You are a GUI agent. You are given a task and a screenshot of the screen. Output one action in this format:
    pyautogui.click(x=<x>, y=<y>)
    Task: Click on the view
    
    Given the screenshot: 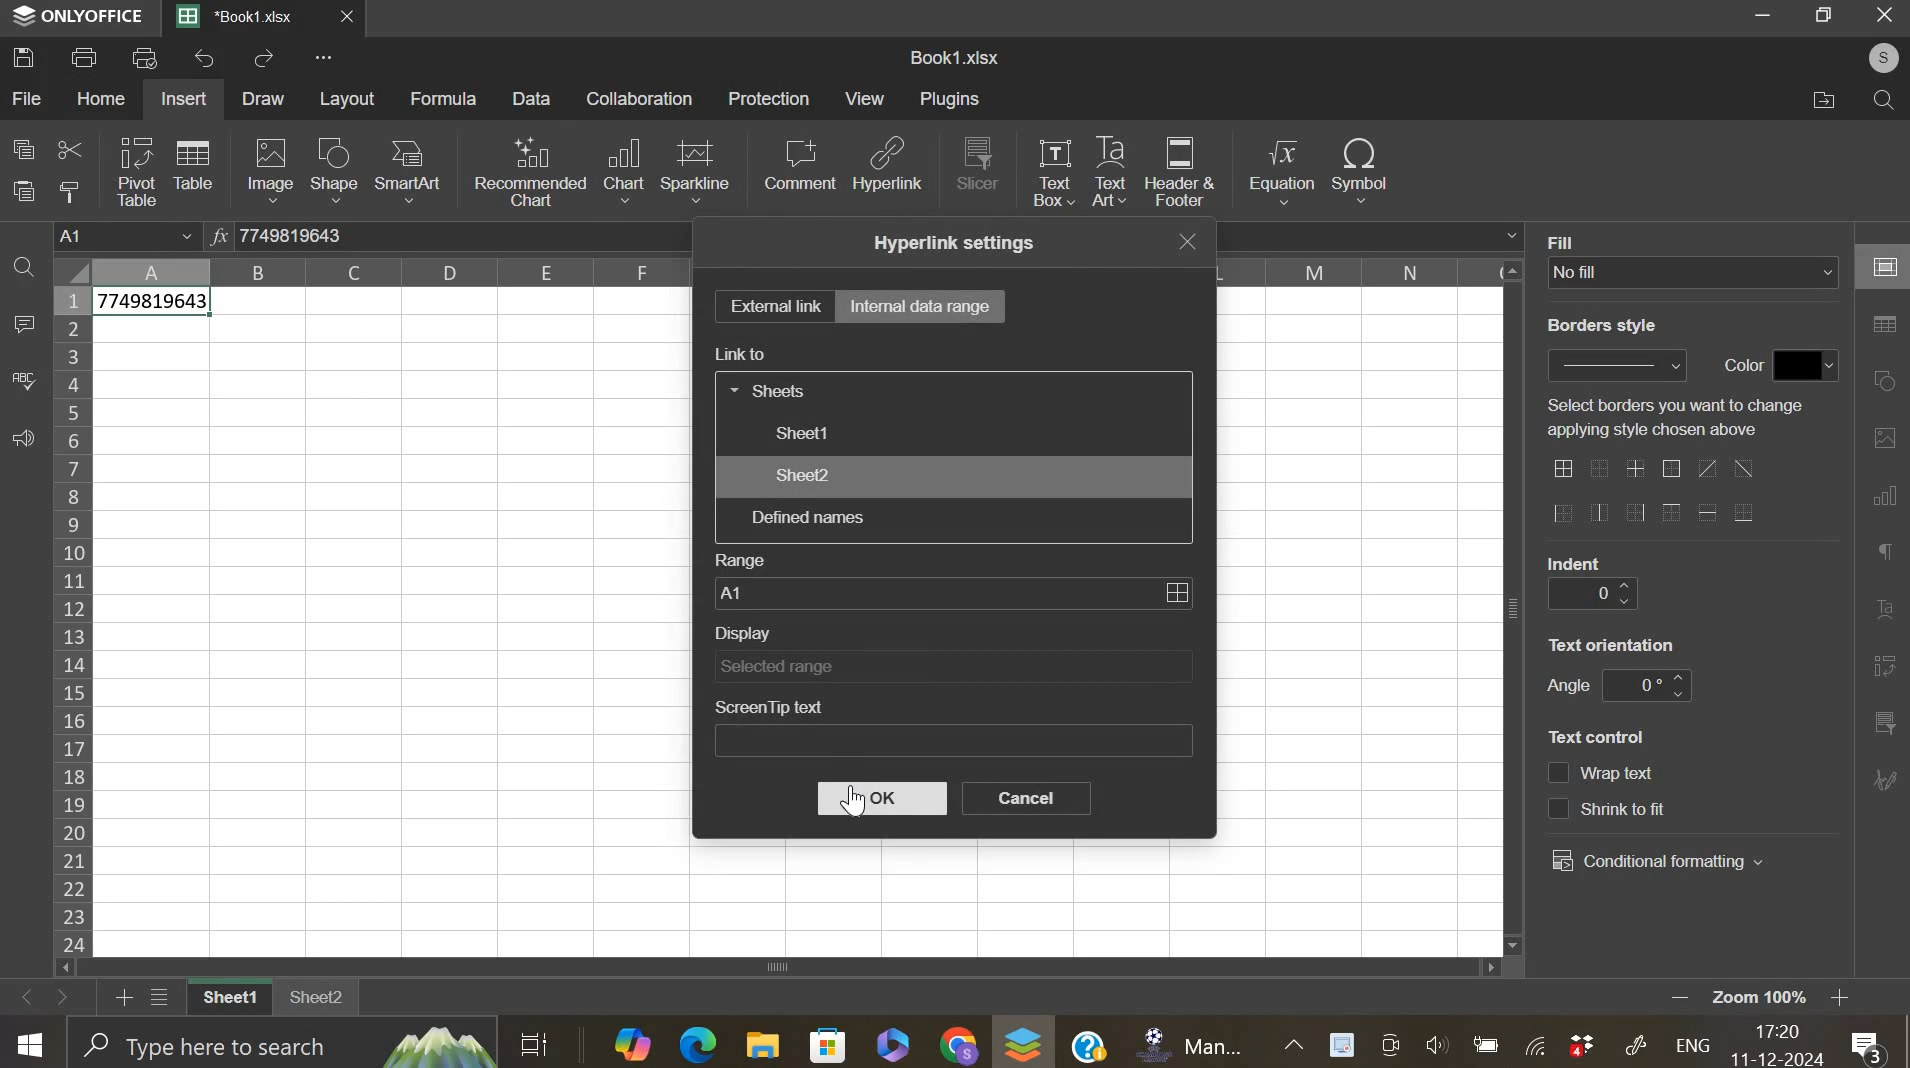 What is the action you would take?
    pyautogui.click(x=866, y=98)
    